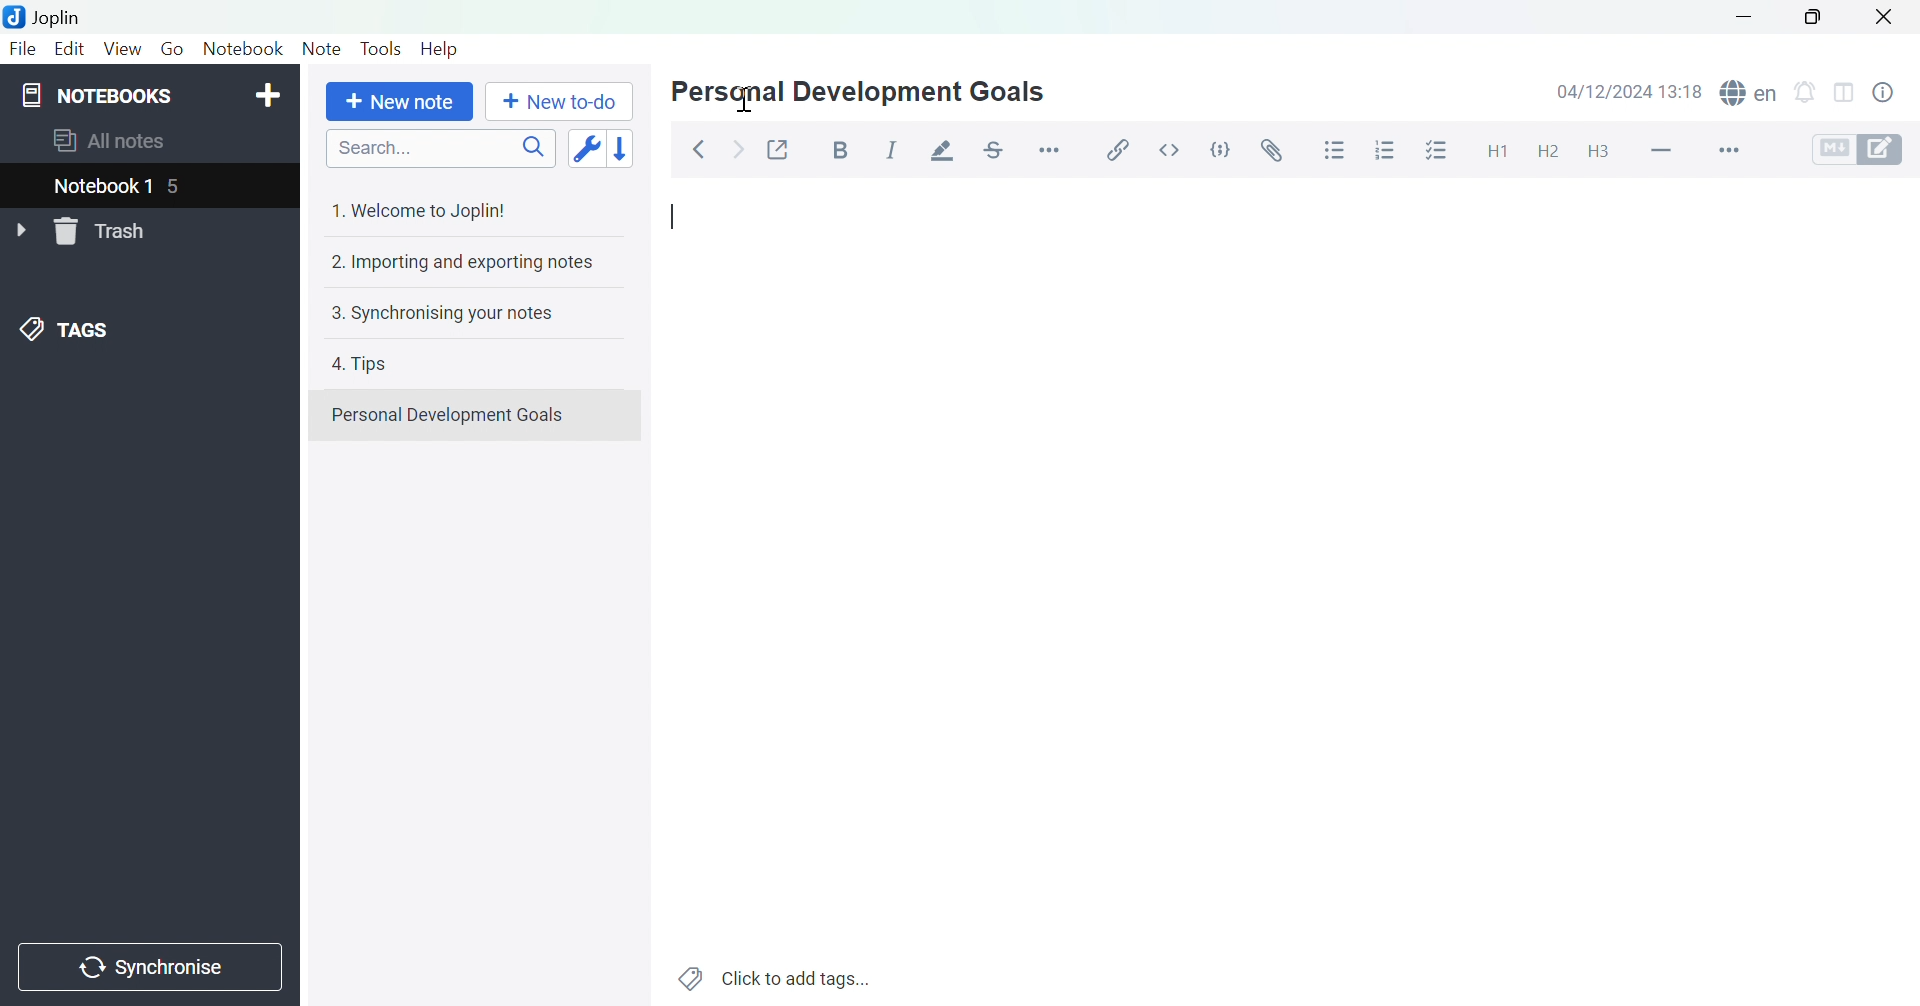 Image resolution: width=1920 pixels, height=1006 pixels. Describe the element at coordinates (1383, 151) in the screenshot. I see `Numbered list` at that location.